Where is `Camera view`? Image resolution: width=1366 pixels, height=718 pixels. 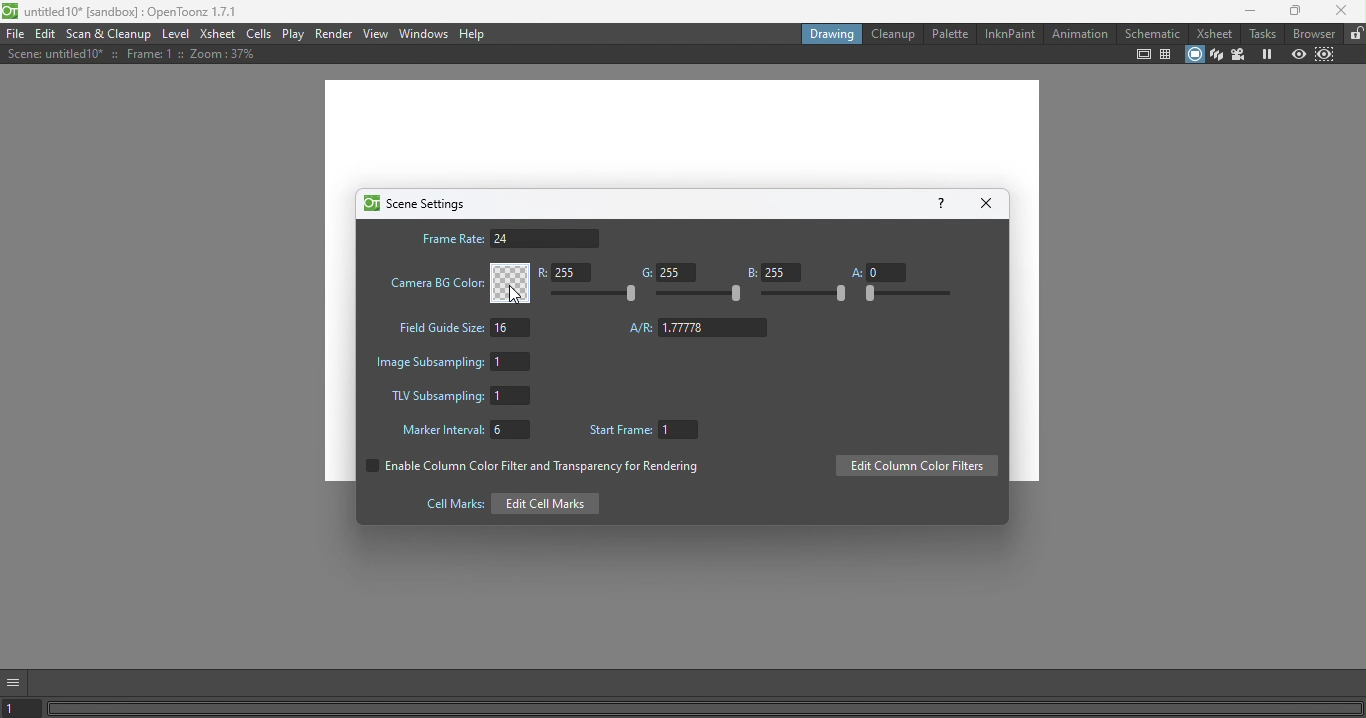
Camera view is located at coordinates (1241, 54).